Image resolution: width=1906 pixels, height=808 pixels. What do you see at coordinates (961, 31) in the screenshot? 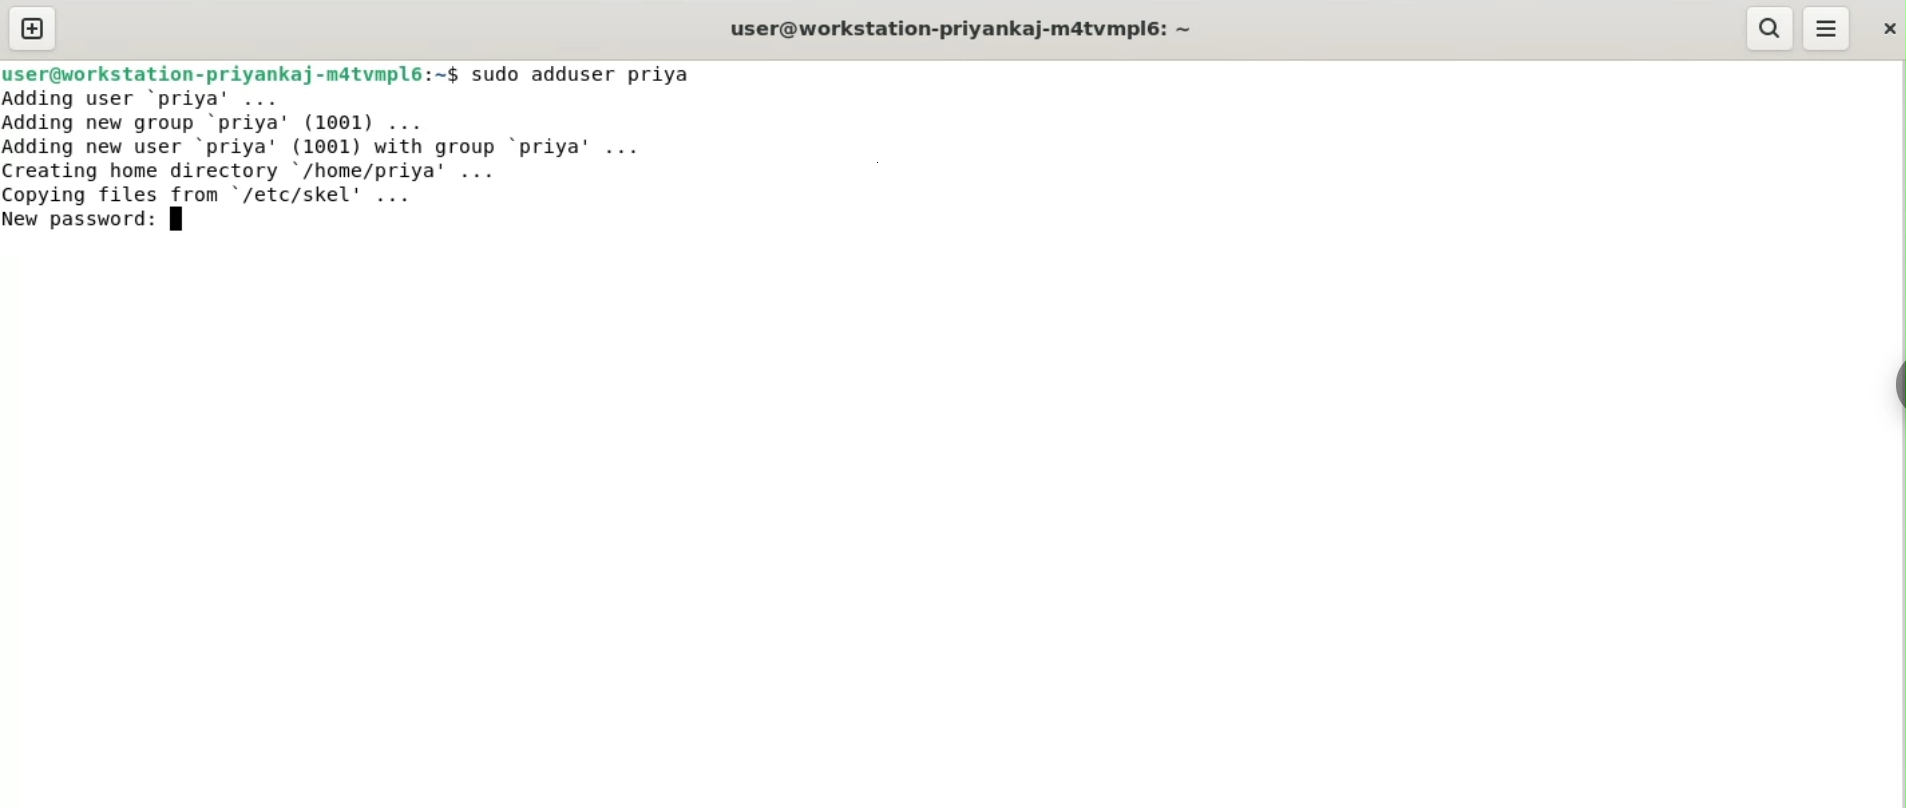
I see `user@workstation-priyankaj-m4tvmpl6: ~` at bounding box center [961, 31].